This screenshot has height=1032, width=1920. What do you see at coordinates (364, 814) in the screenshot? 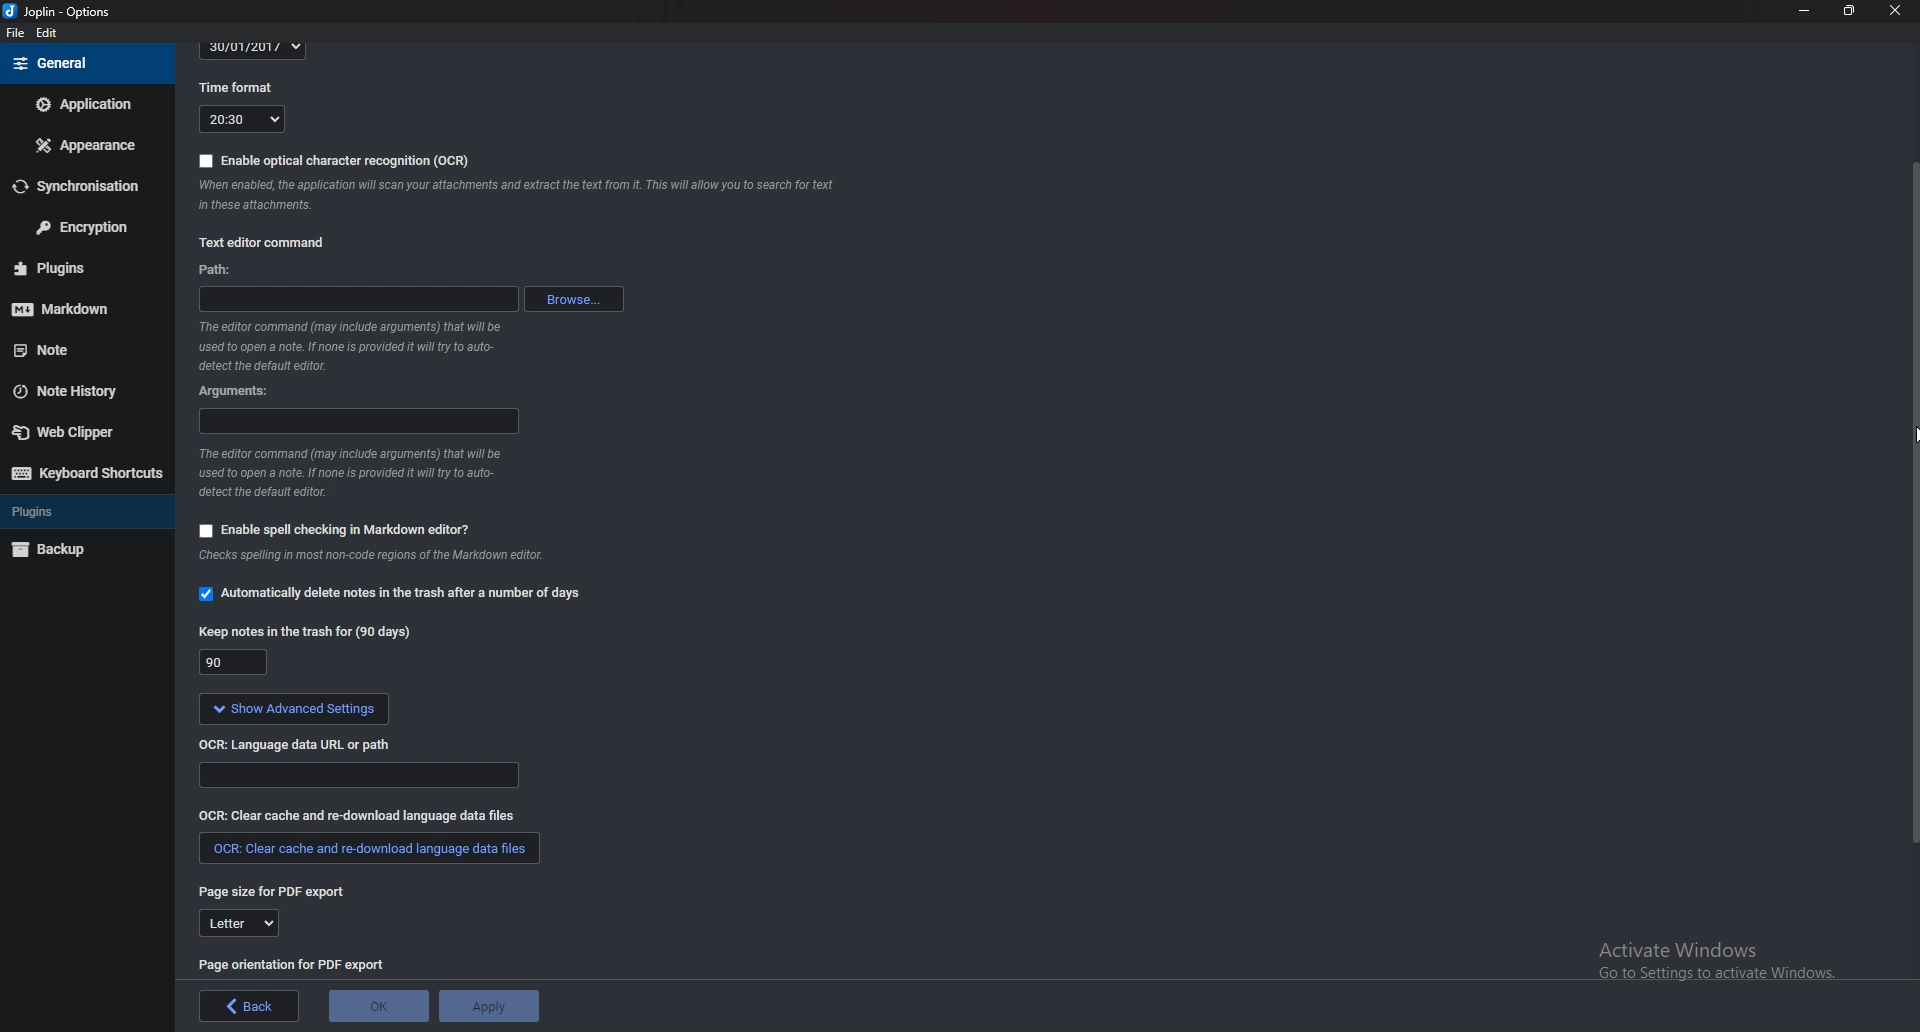
I see `Clear cache and redownload Language data` at bounding box center [364, 814].